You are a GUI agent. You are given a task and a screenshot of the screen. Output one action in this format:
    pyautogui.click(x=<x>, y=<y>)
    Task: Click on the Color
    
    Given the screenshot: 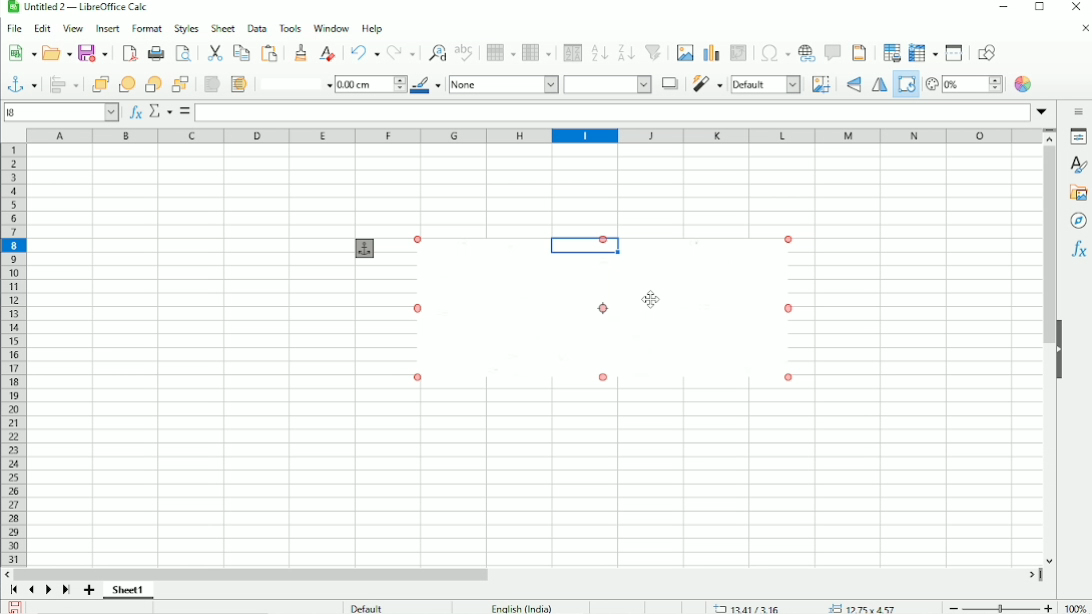 What is the action you would take?
    pyautogui.click(x=1024, y=84)
    